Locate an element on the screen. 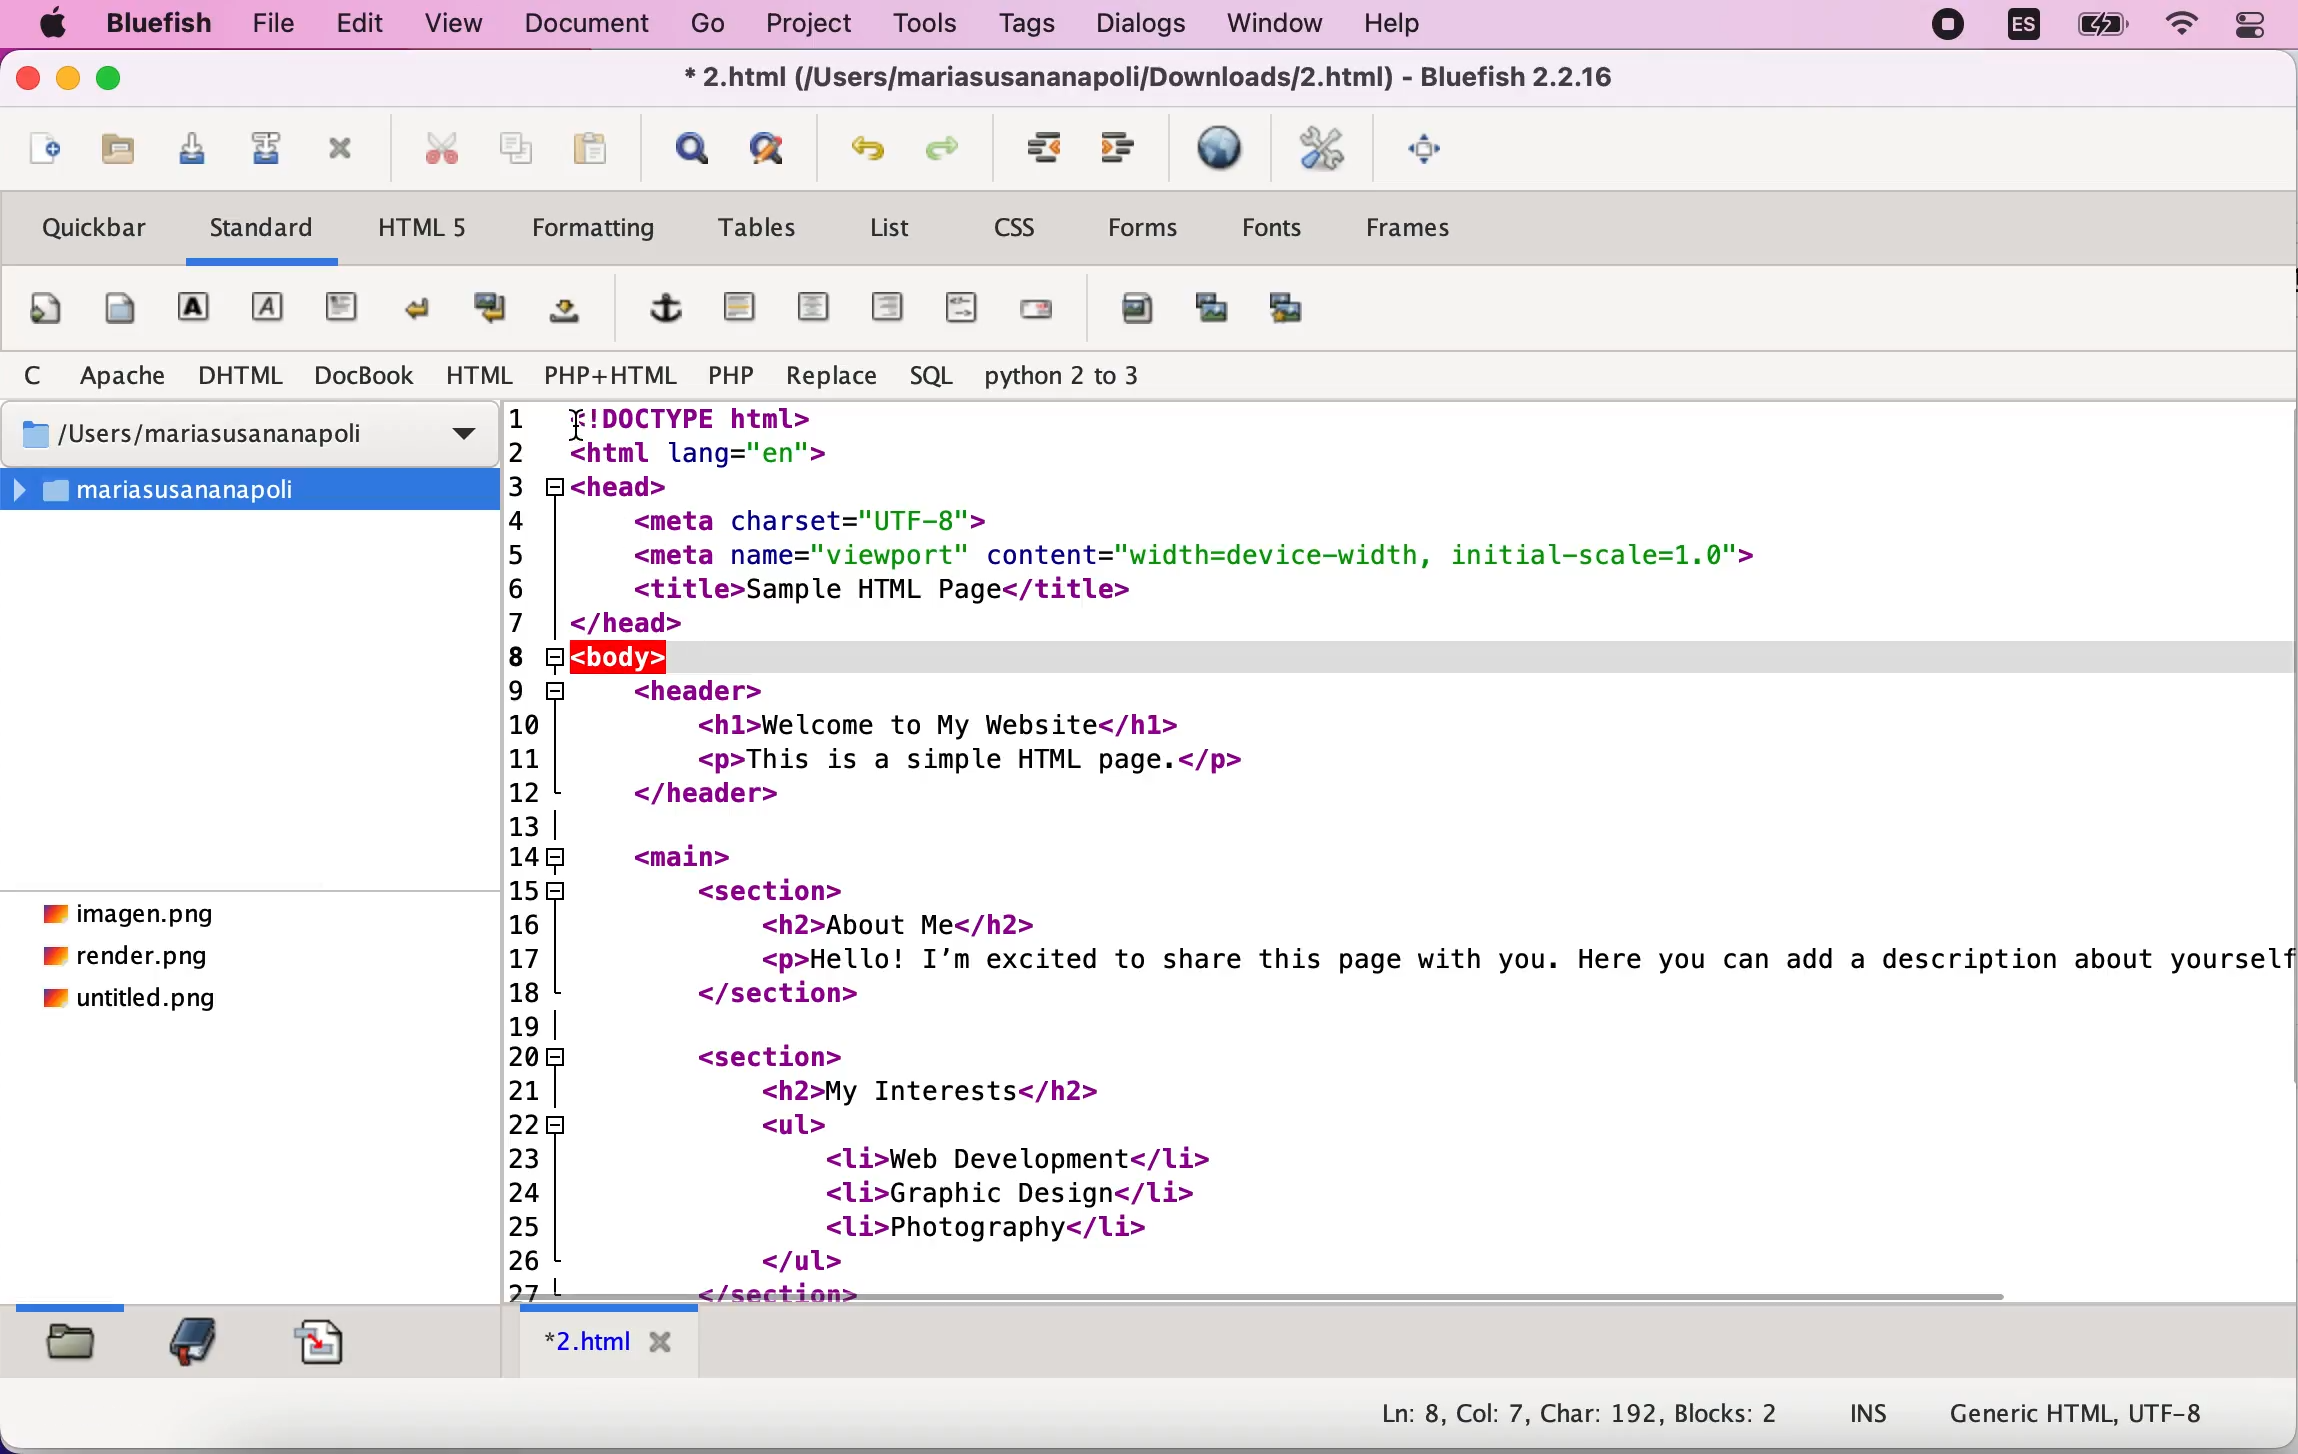  cut is located at coordinates (436, 146).